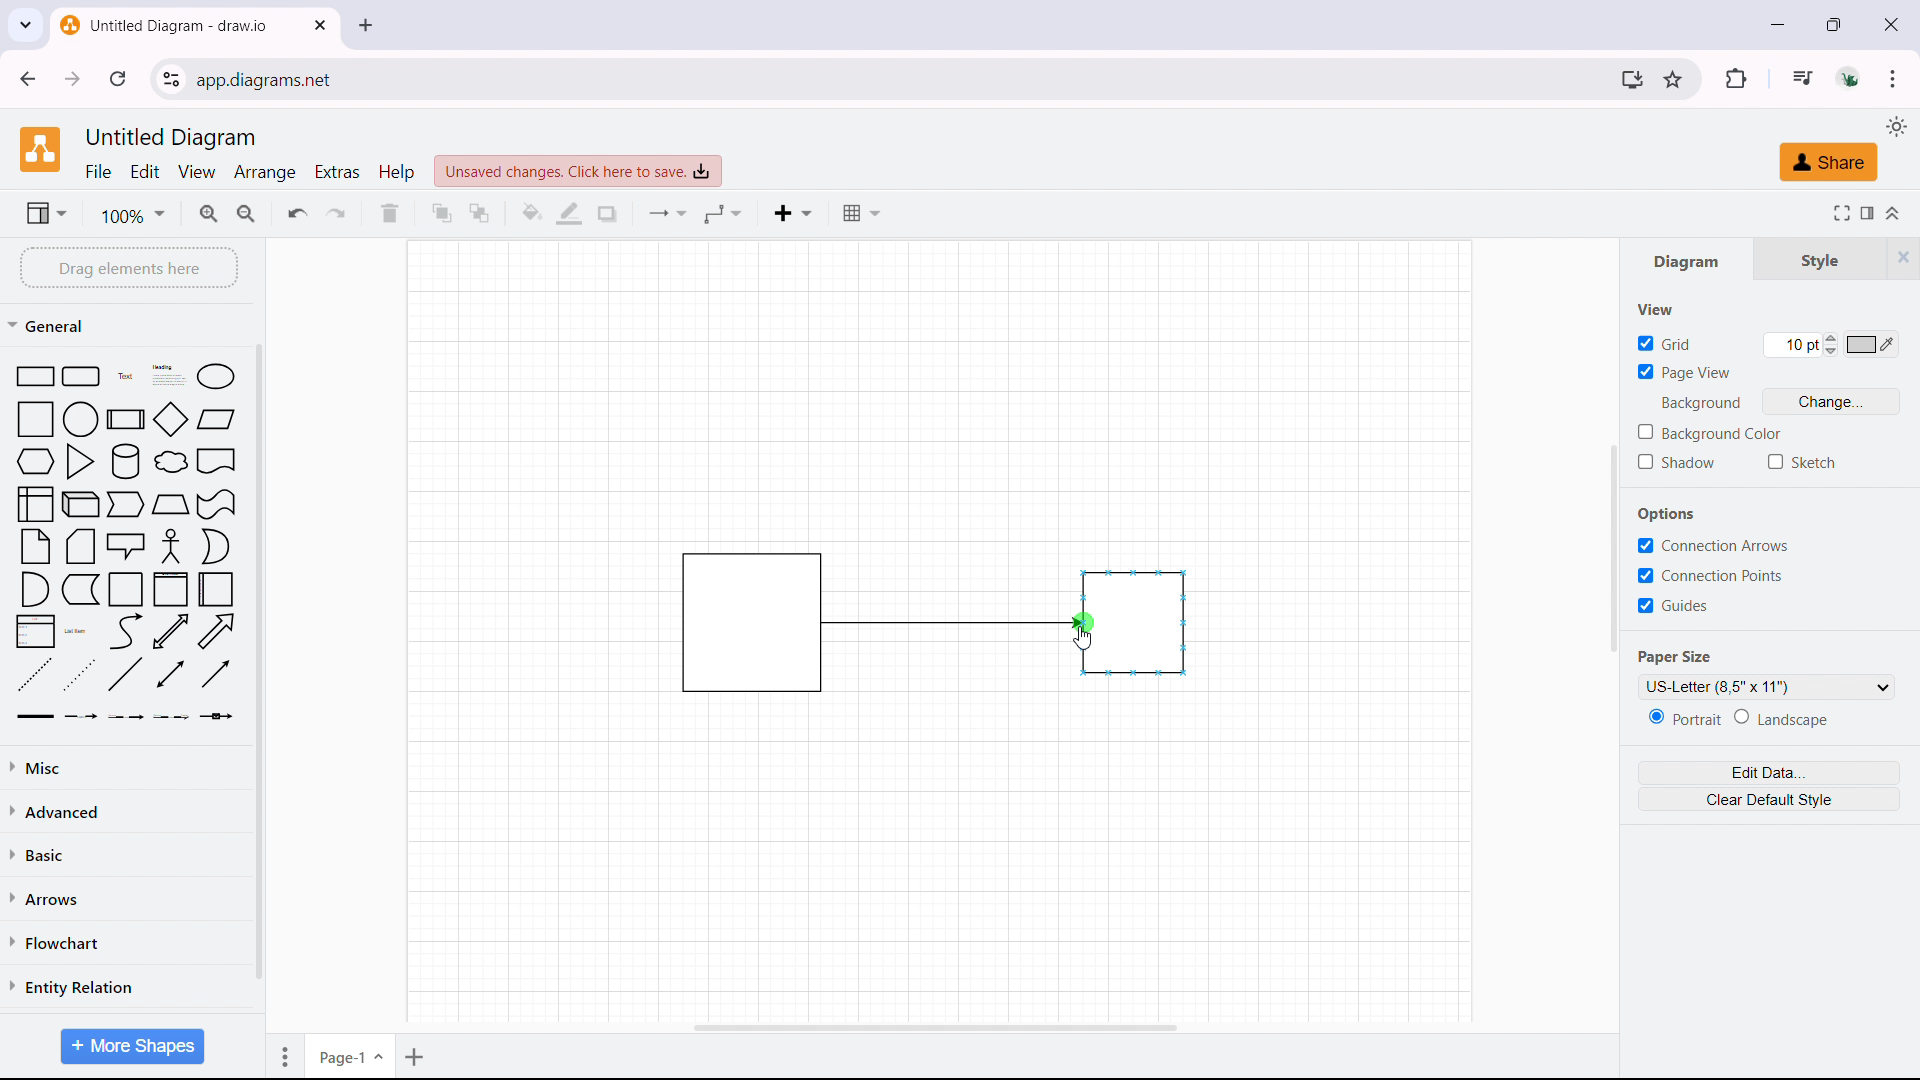  I want to click on connector drawn, so click(953, 622).